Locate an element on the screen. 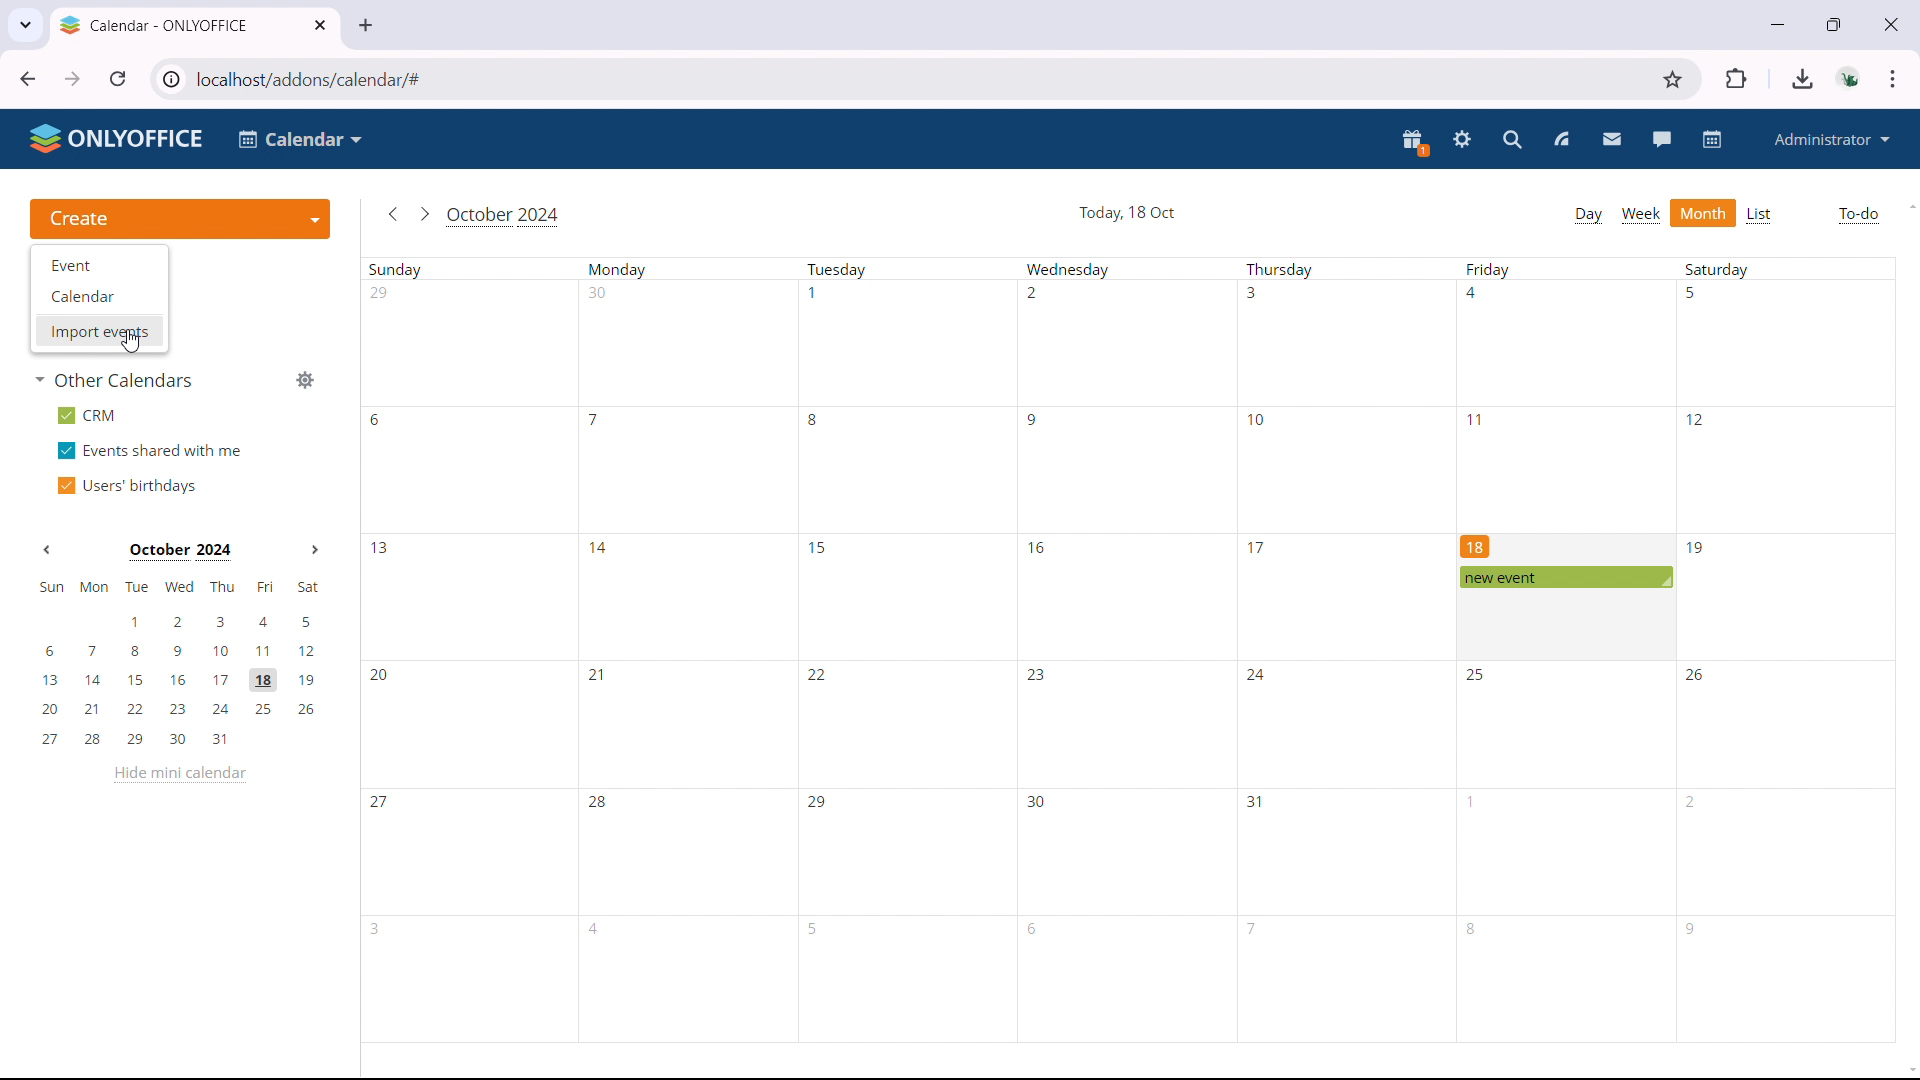  20 is located at coordinates (383, 676).